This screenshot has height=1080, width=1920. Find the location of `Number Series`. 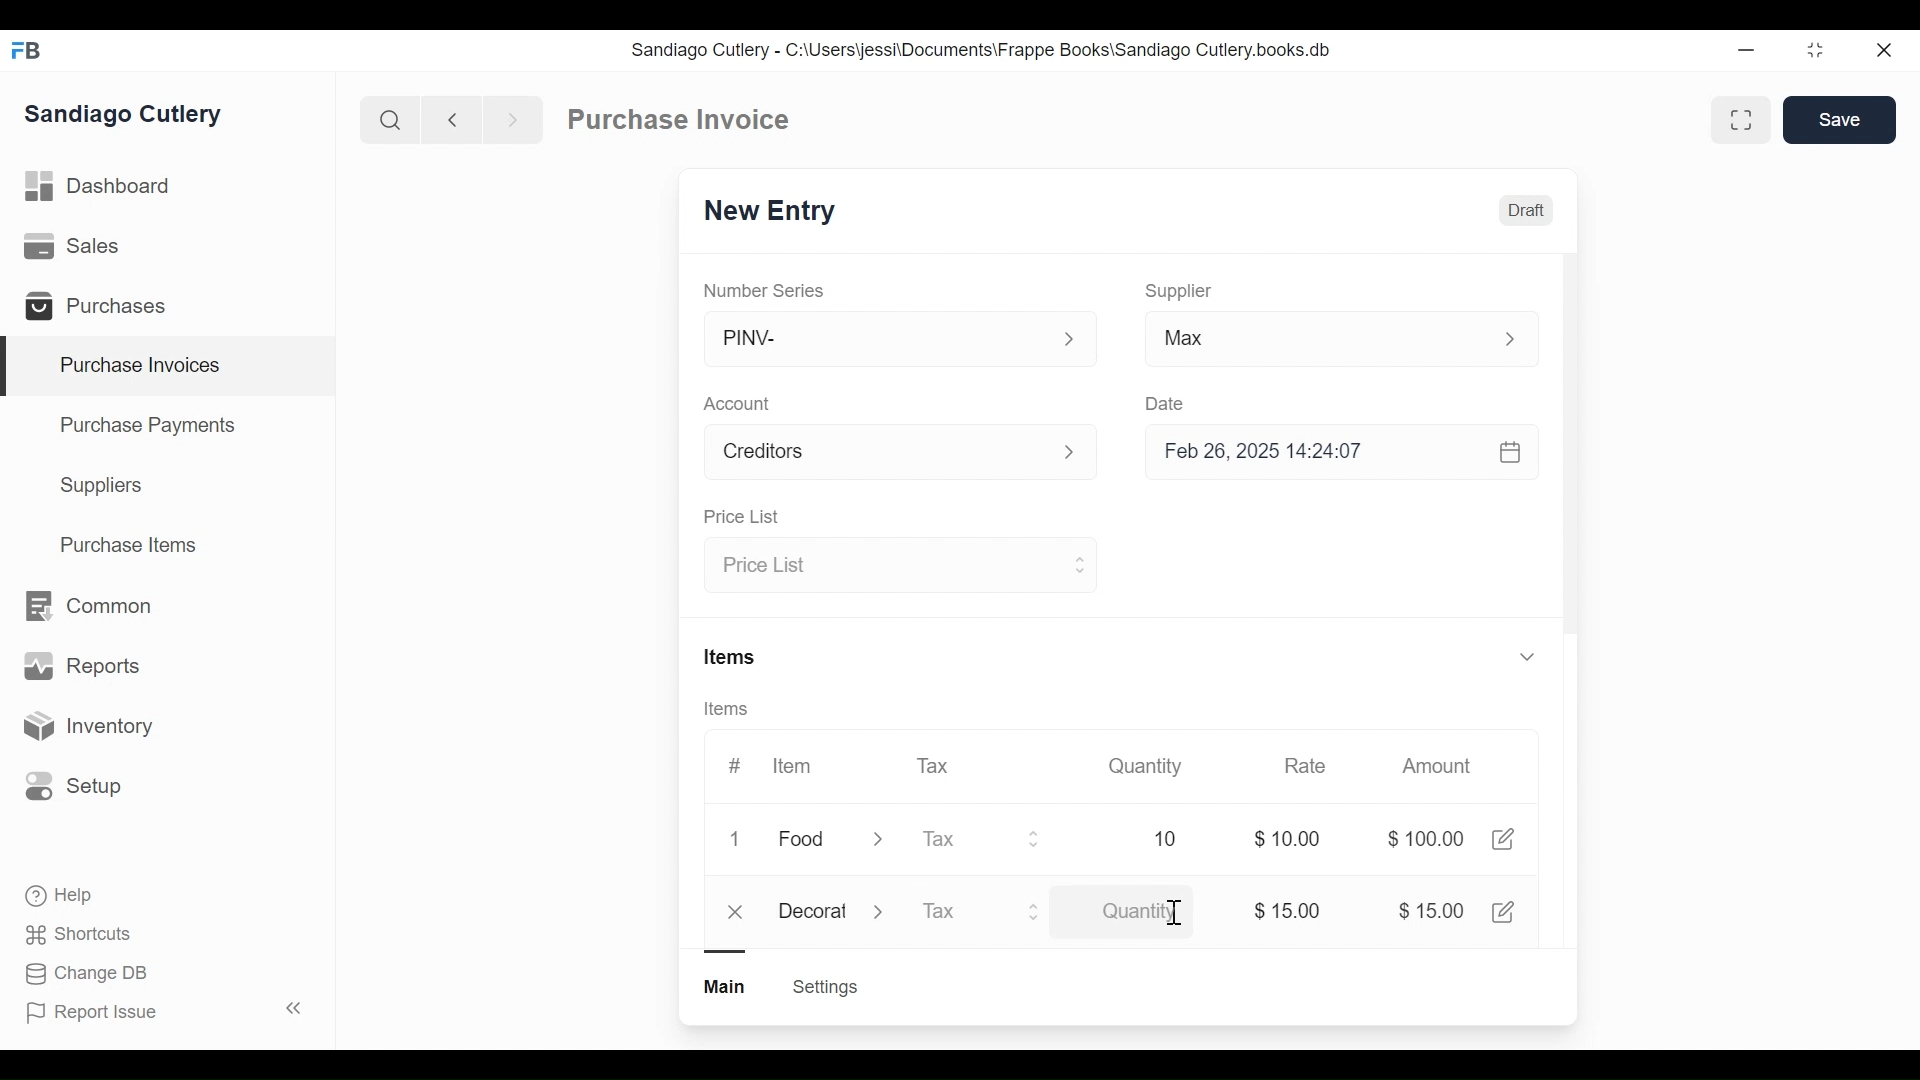

Number Series is located at coordinates (766, 290).